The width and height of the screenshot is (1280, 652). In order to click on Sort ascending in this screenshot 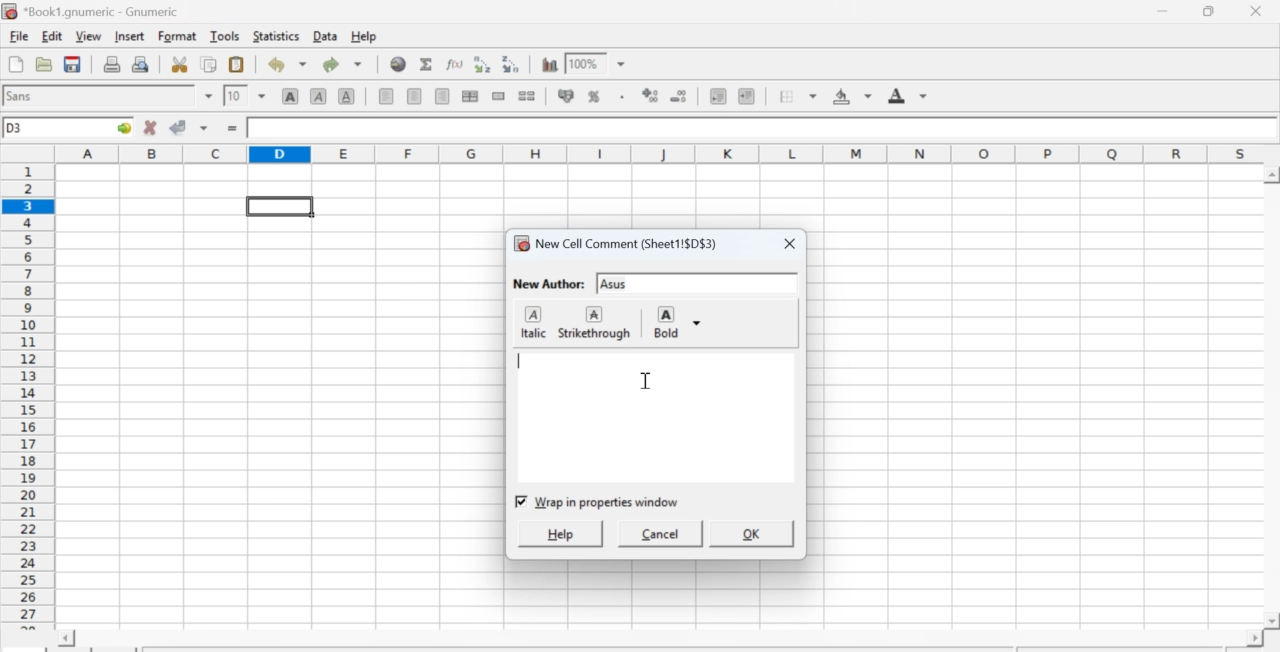, I will do `click(482, 65)`.